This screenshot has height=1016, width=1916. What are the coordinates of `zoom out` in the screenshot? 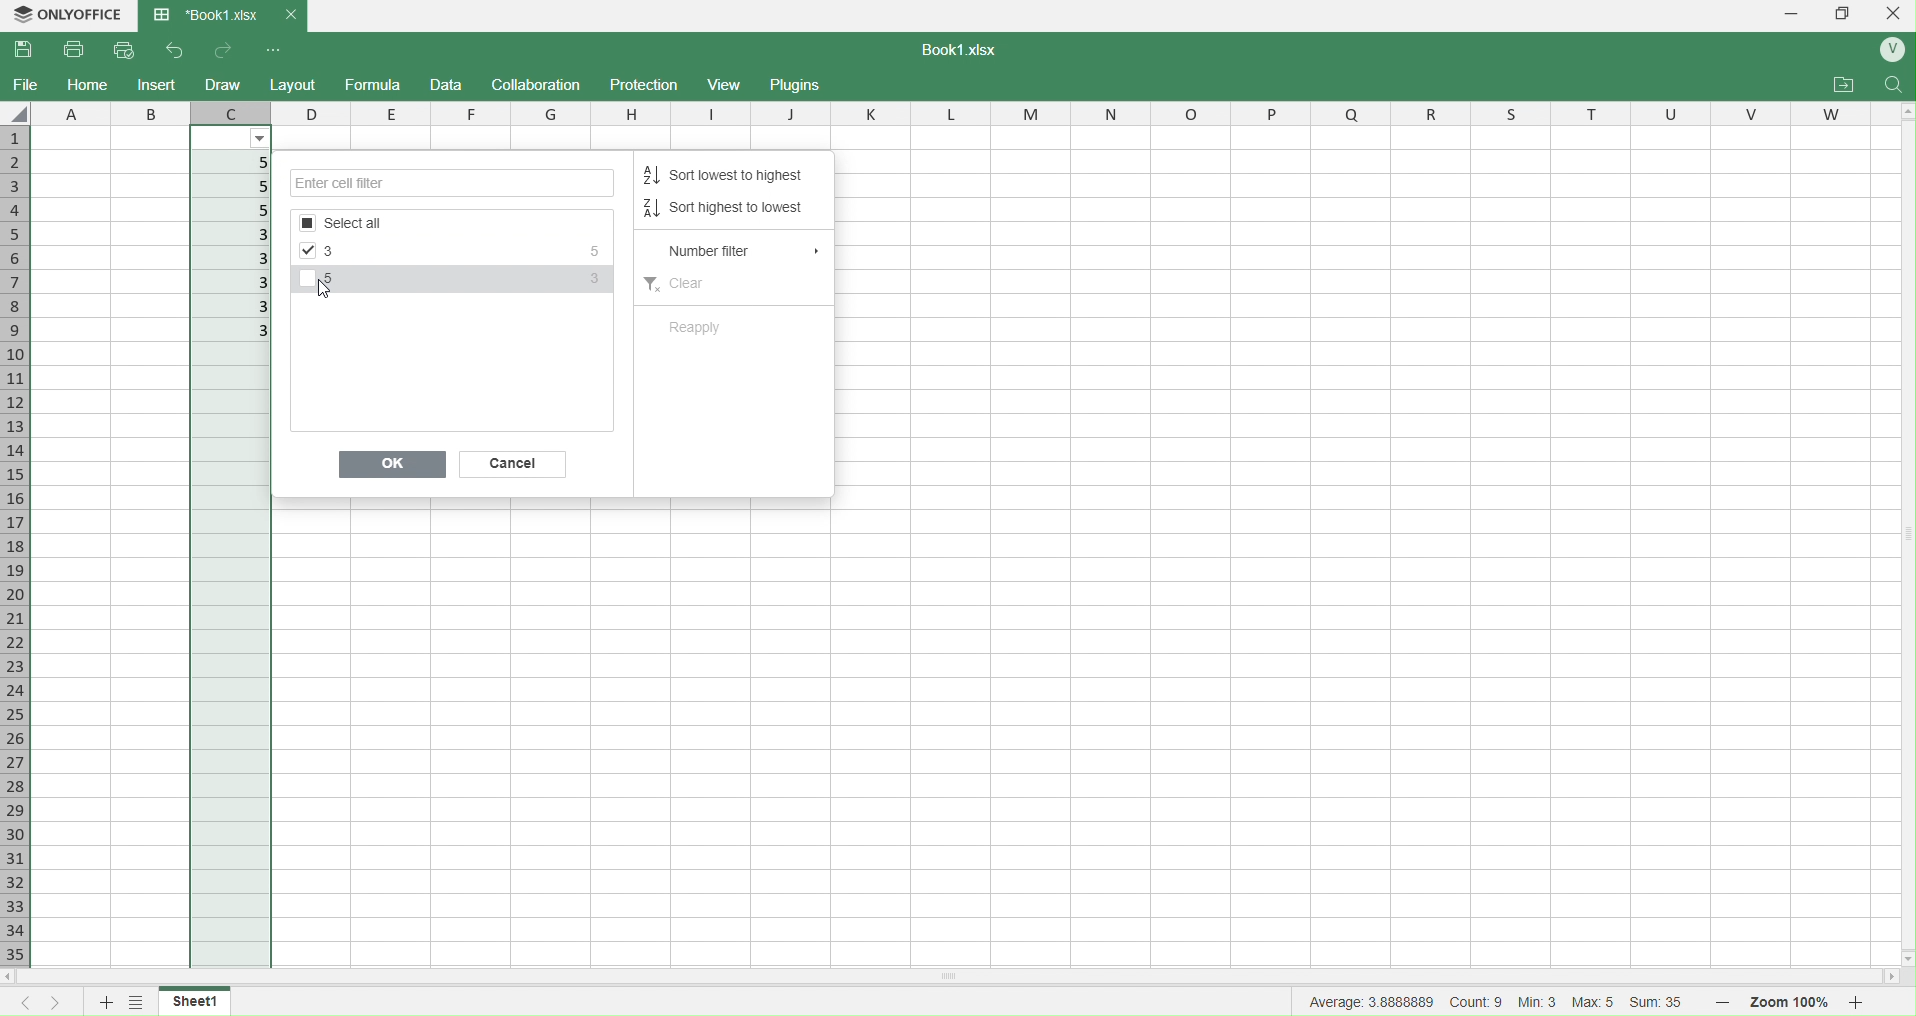 It's located at (1720, 1000).